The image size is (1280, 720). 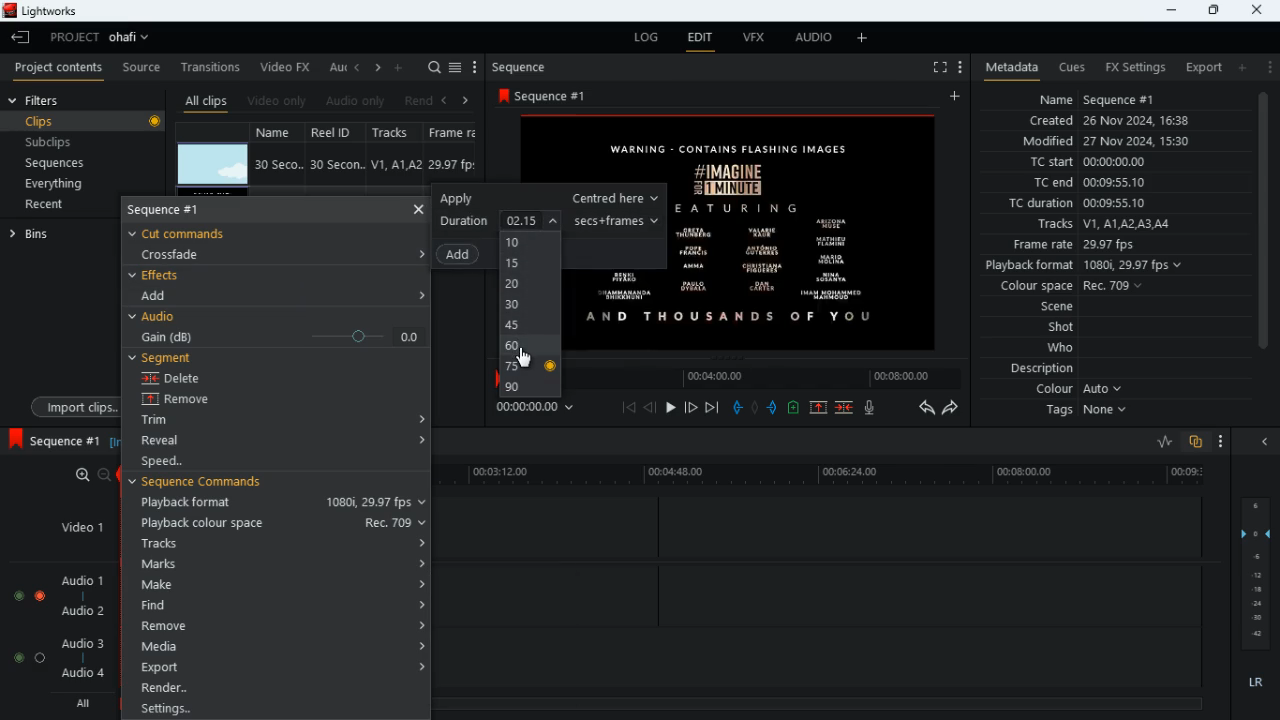 What do you see at coordinates (278, 504) in the screenshot?
I see `playback format` at bounding box center [278, 504].